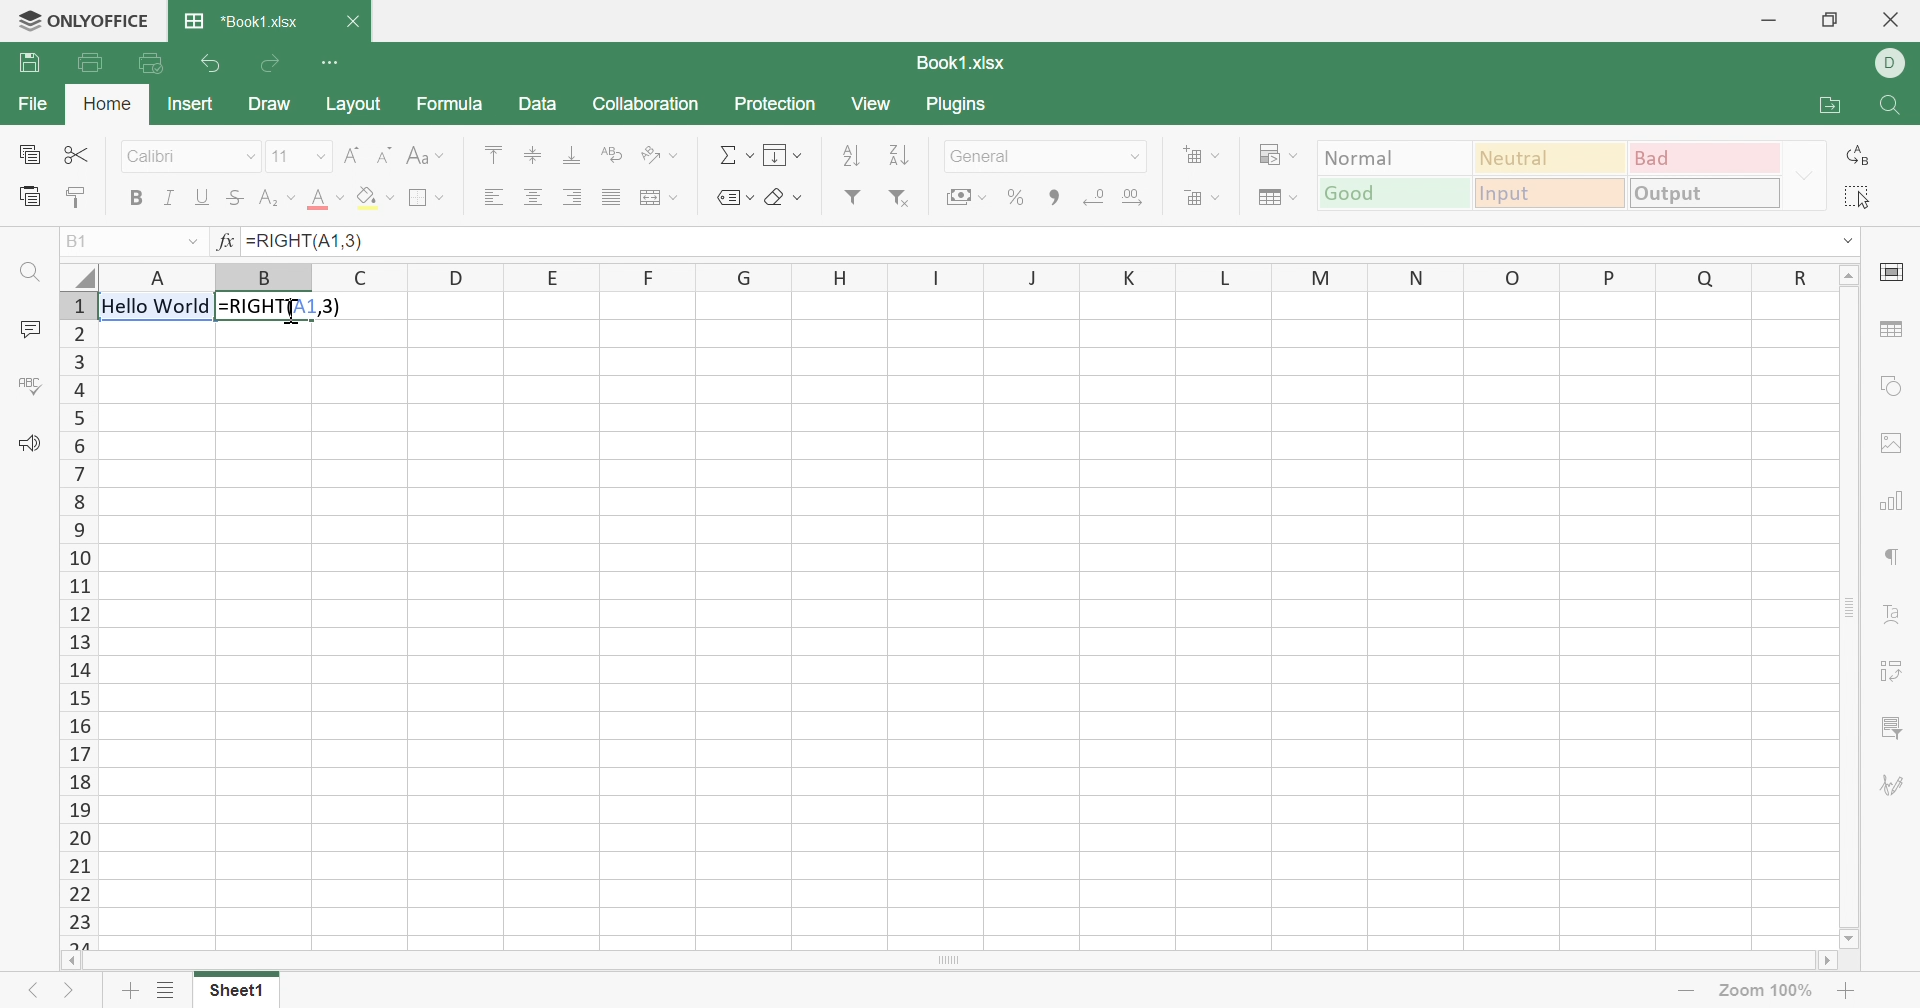  What do you see at coordinates (781, 199) in the screenshot?
I see `Clear` at bounding box center [781, 199].